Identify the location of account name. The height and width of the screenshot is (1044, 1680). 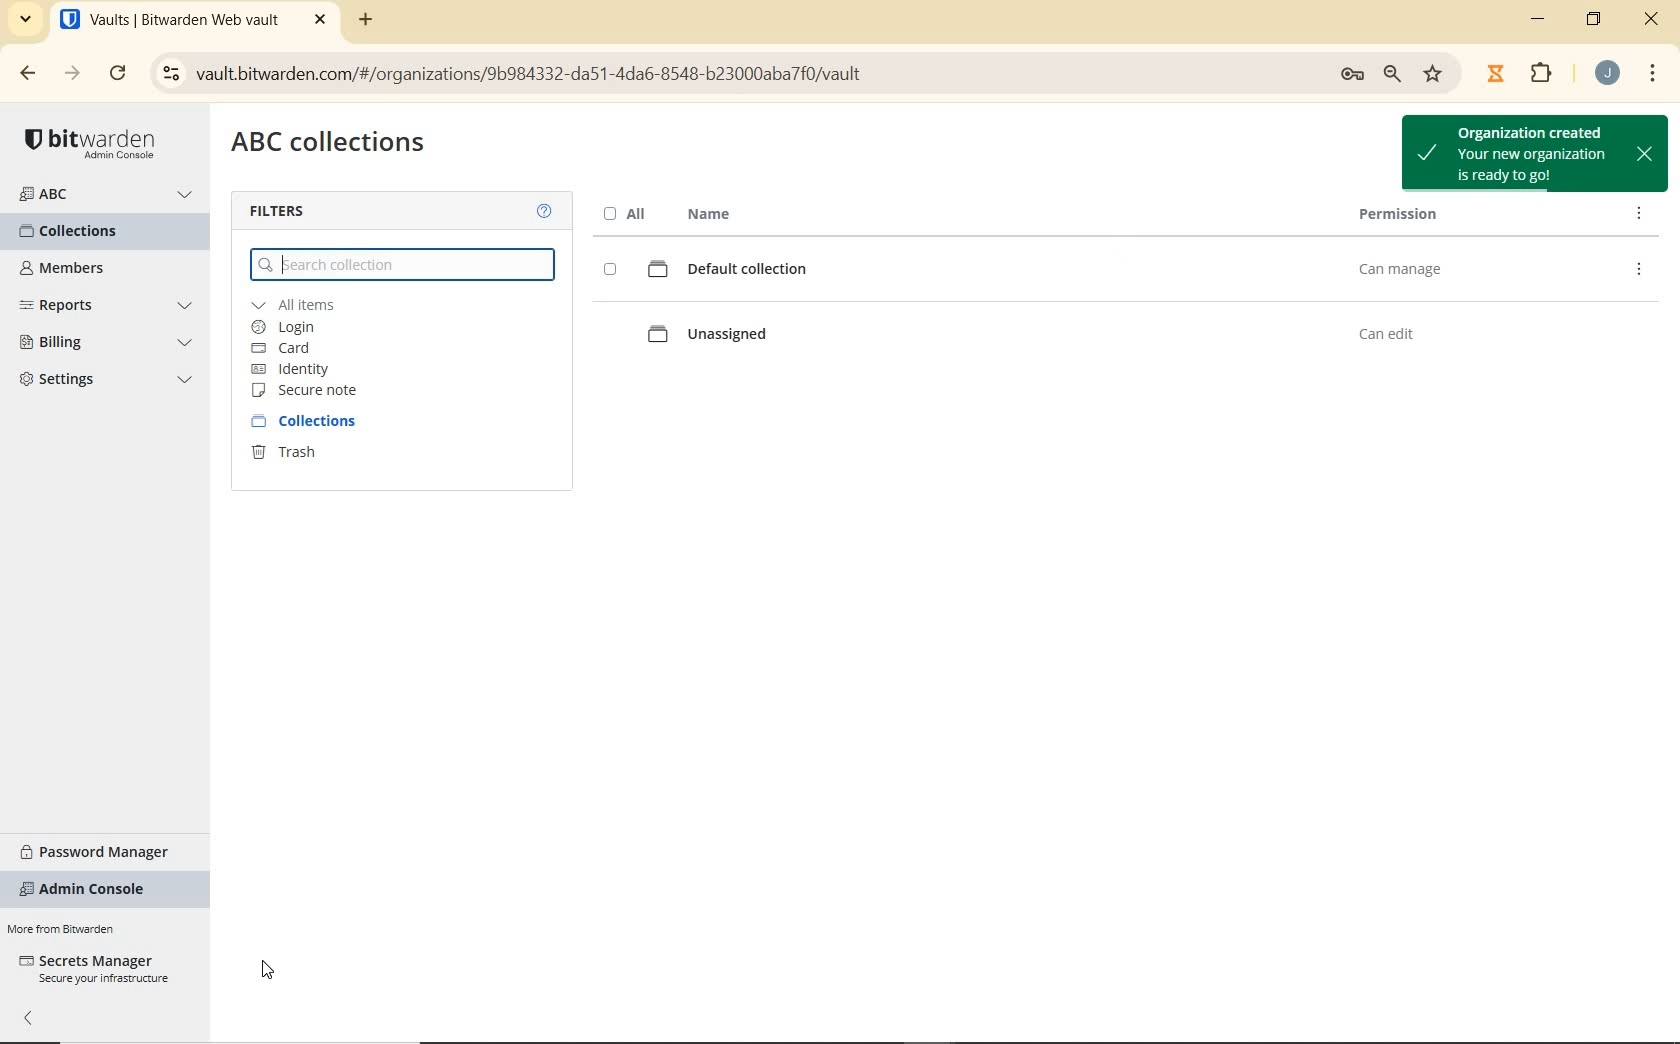
(1607, 73).